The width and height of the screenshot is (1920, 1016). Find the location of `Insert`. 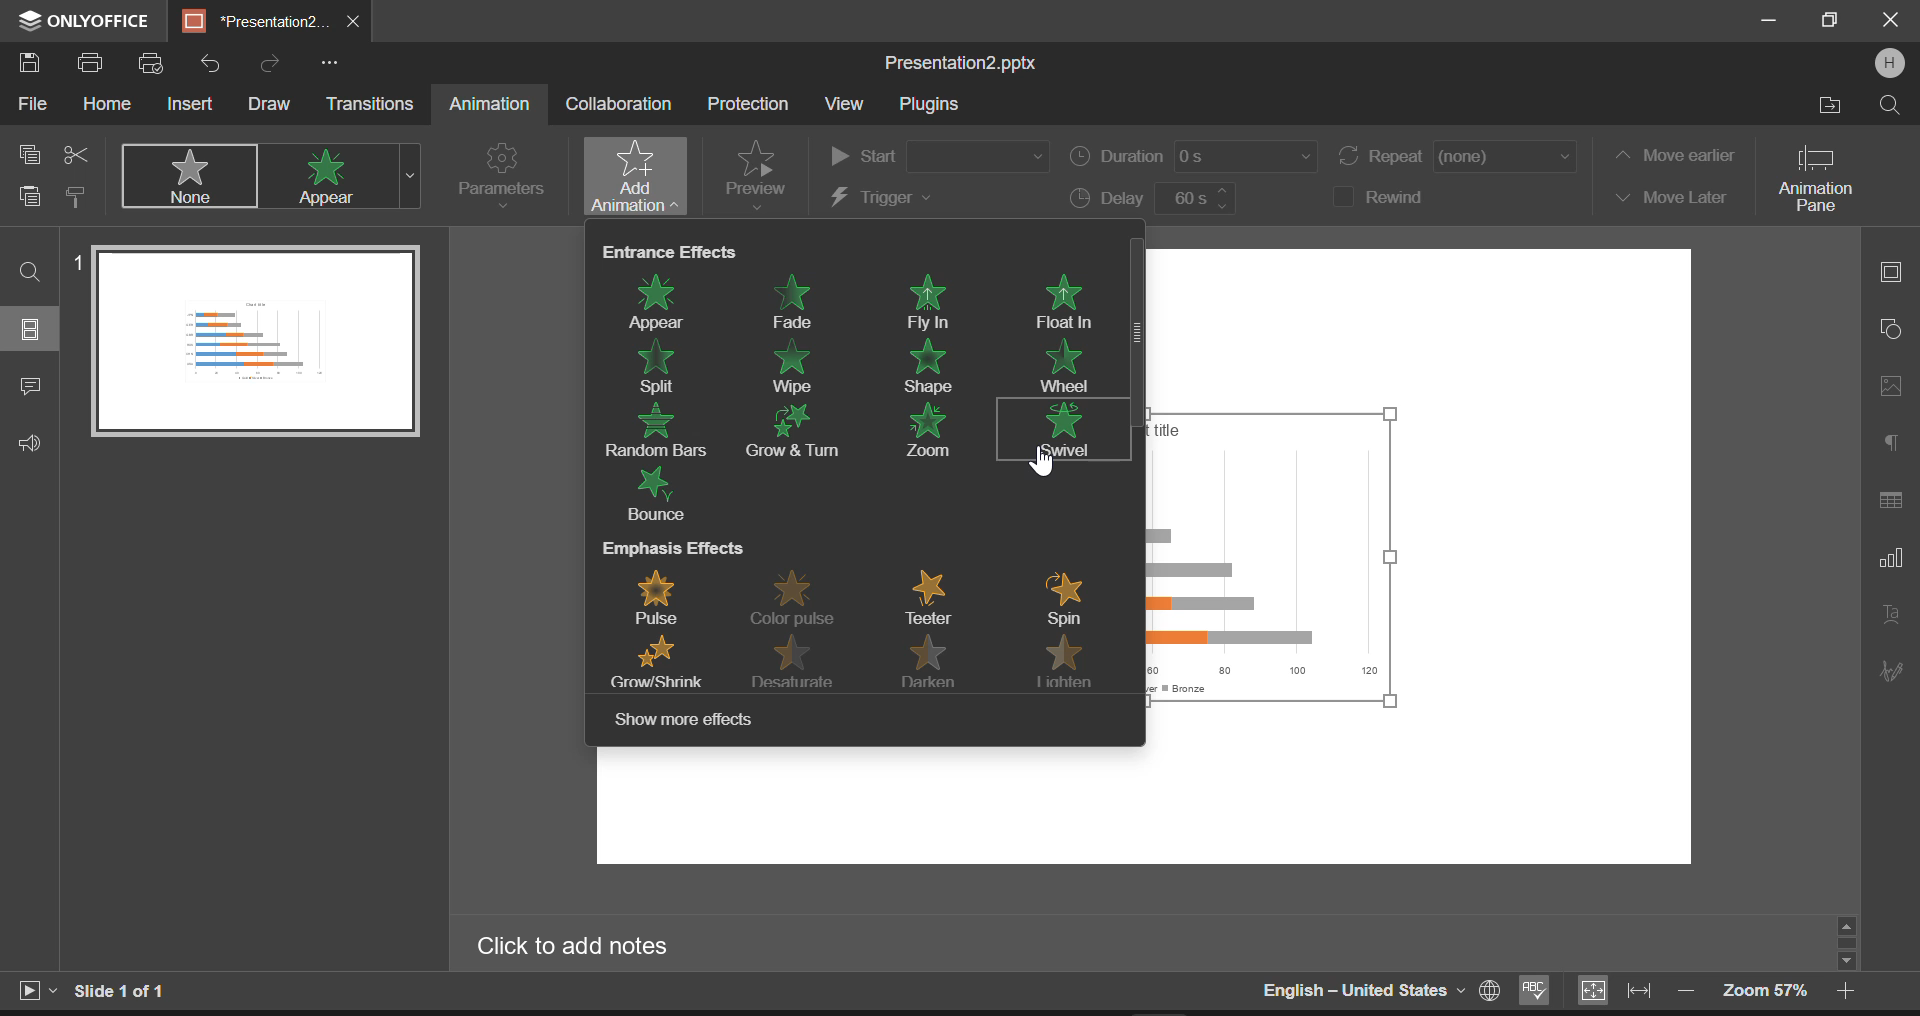

Insert is located at coordinates (191, 102).